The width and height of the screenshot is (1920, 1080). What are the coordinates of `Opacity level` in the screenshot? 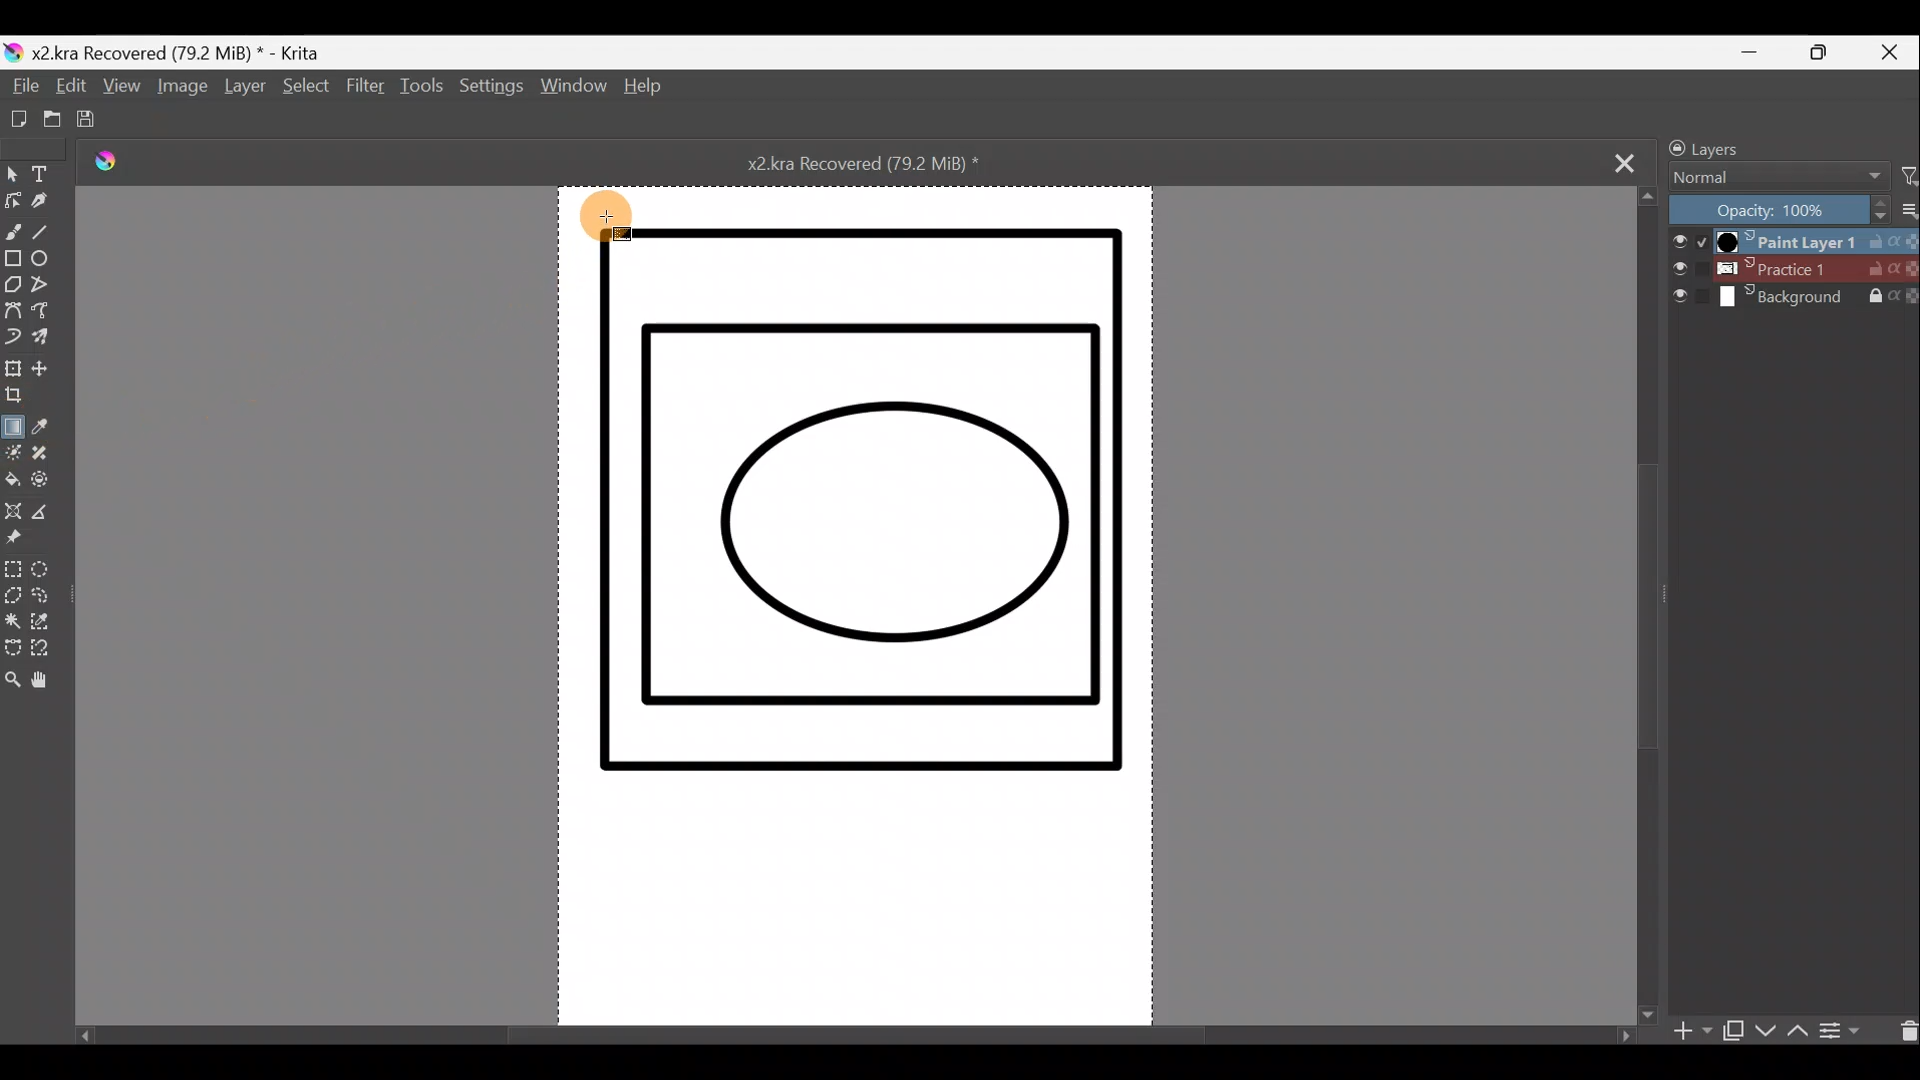 It's located at (1792, 209).